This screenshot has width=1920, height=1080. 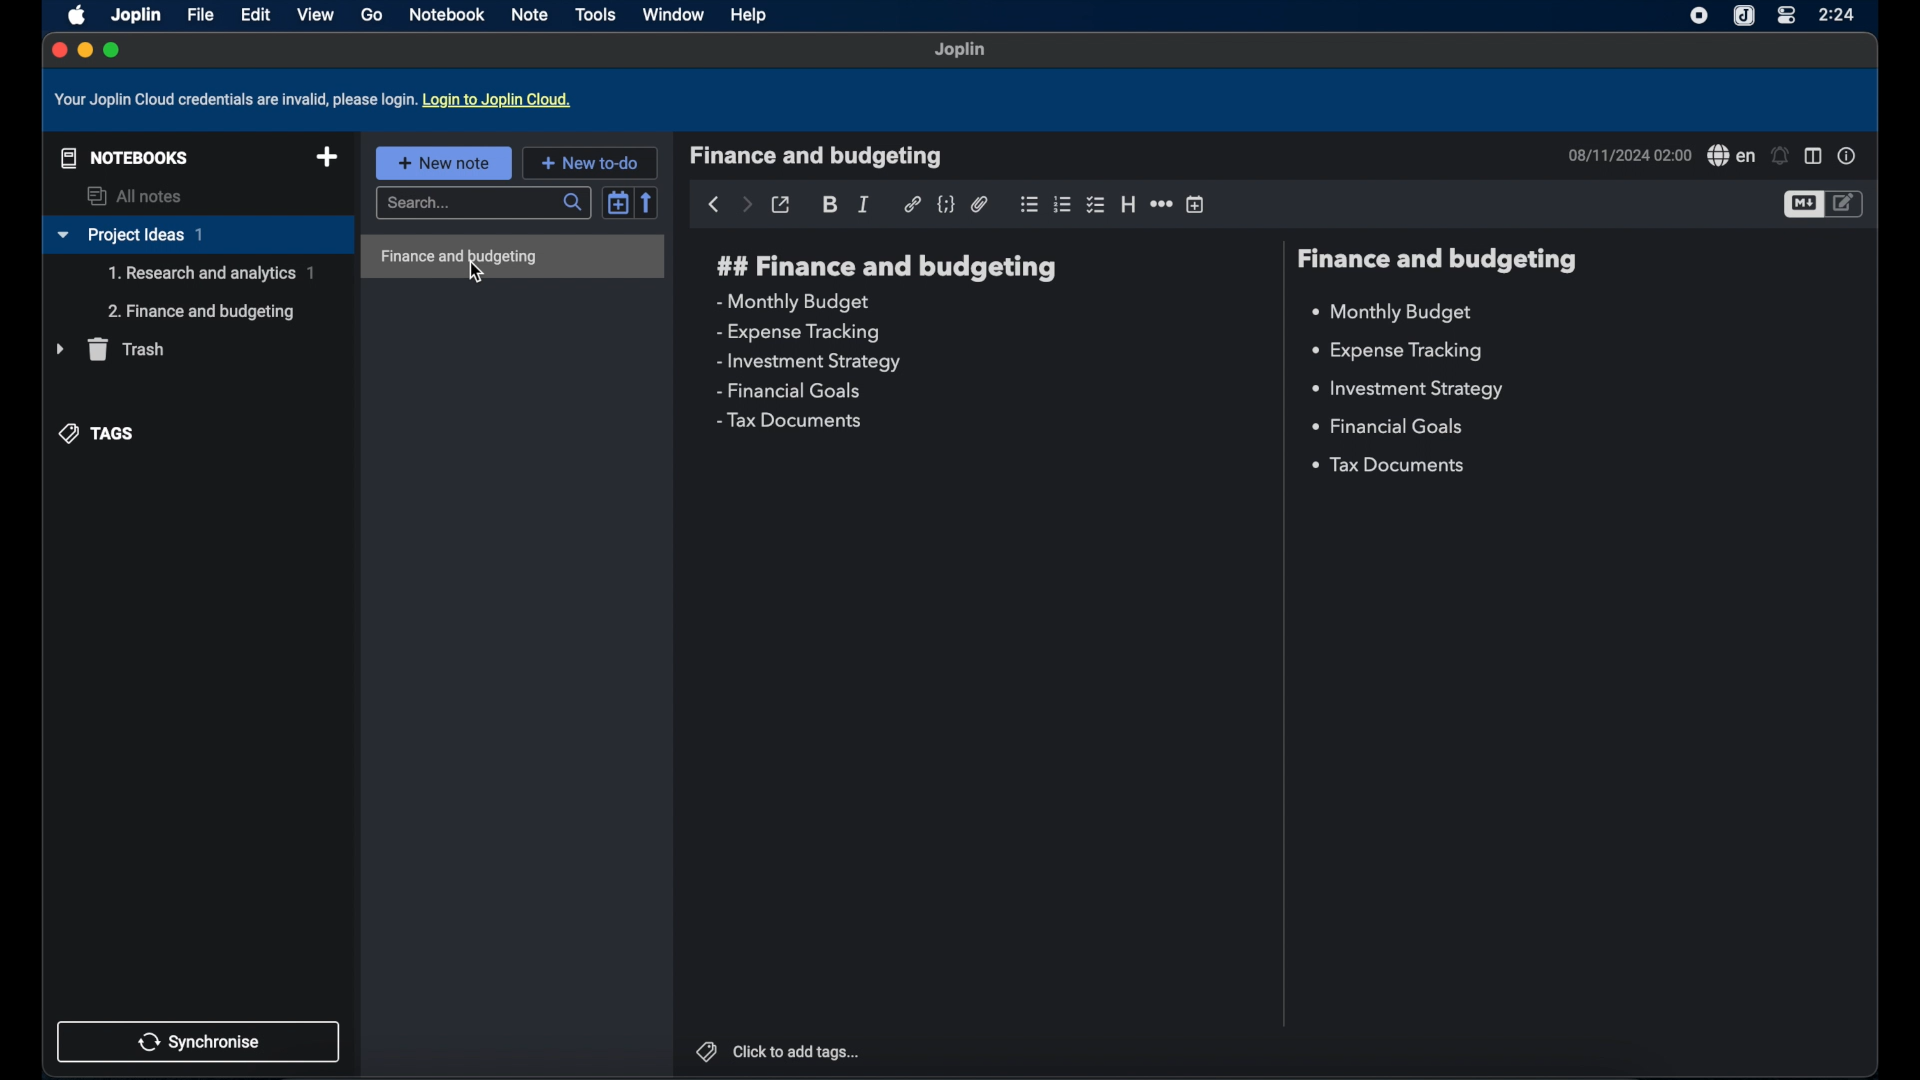 What do you see at coordinates (443, 162) in the screenshot?
I see `new note` at bounding box center [443, 162].